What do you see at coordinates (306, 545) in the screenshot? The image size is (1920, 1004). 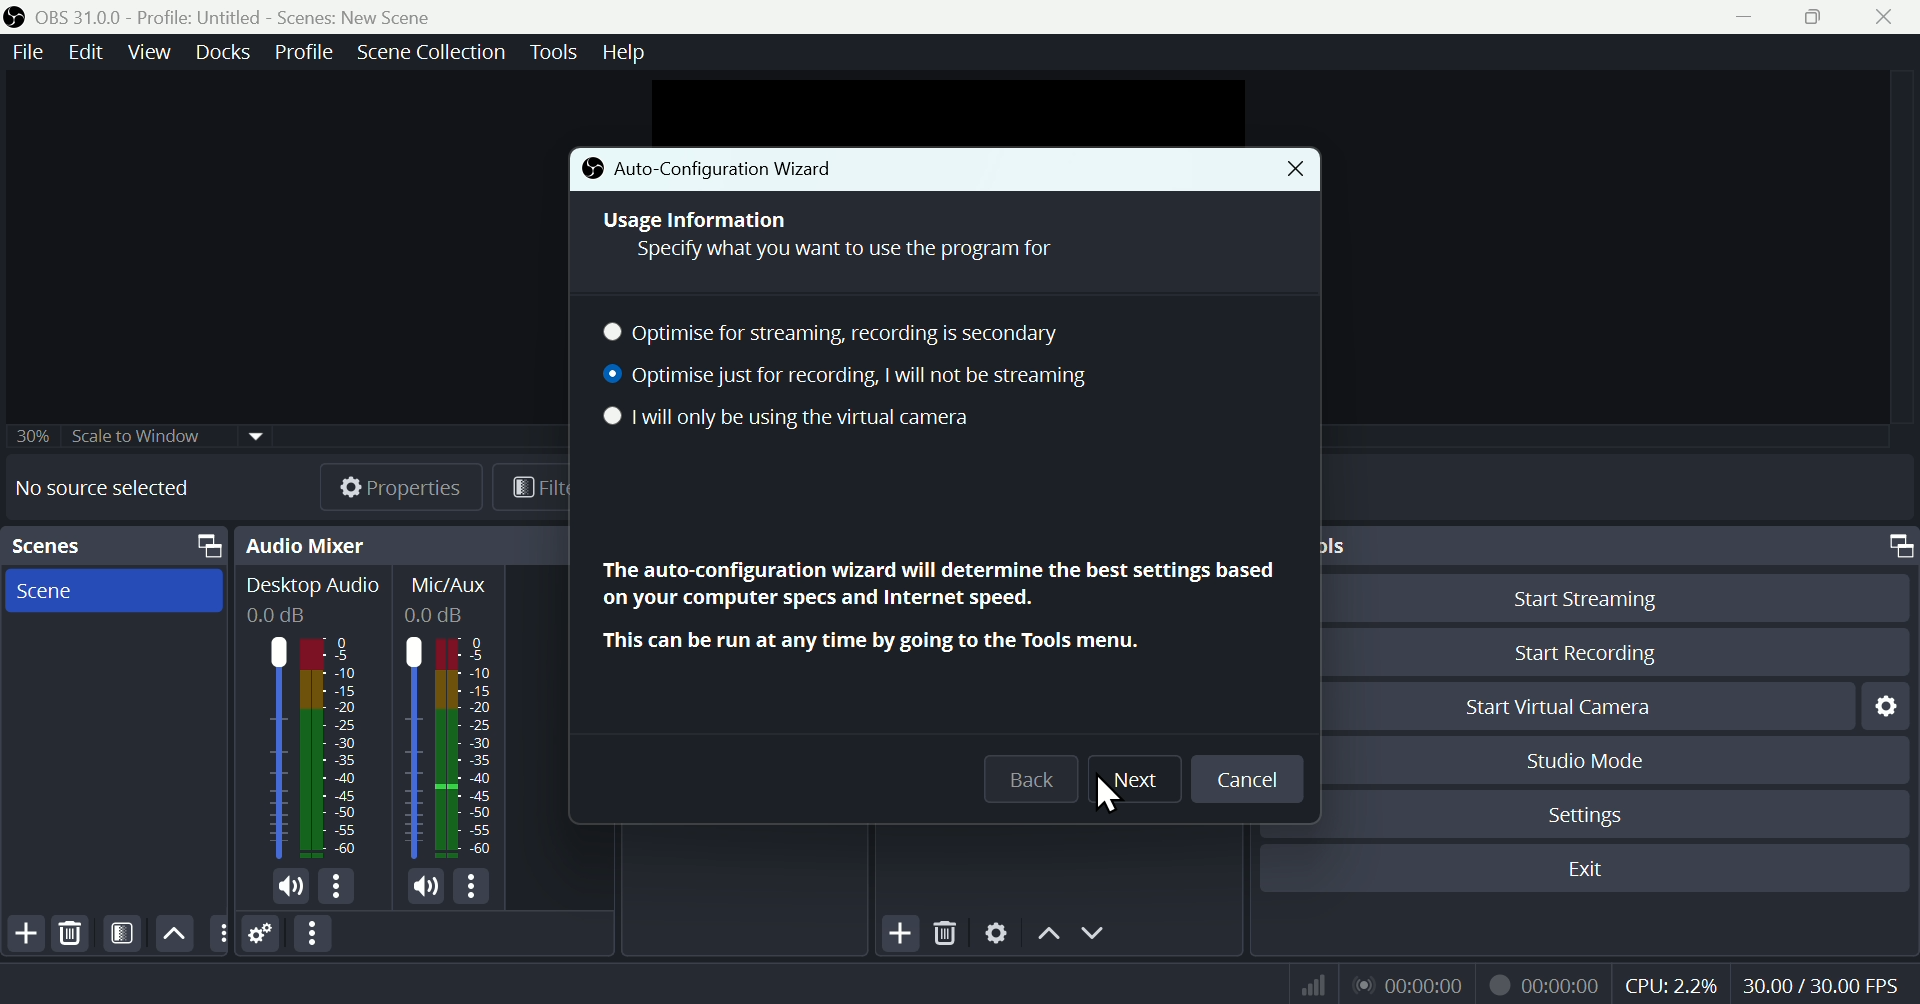 I see `Audio mixer` at bounding box center [306, 545].